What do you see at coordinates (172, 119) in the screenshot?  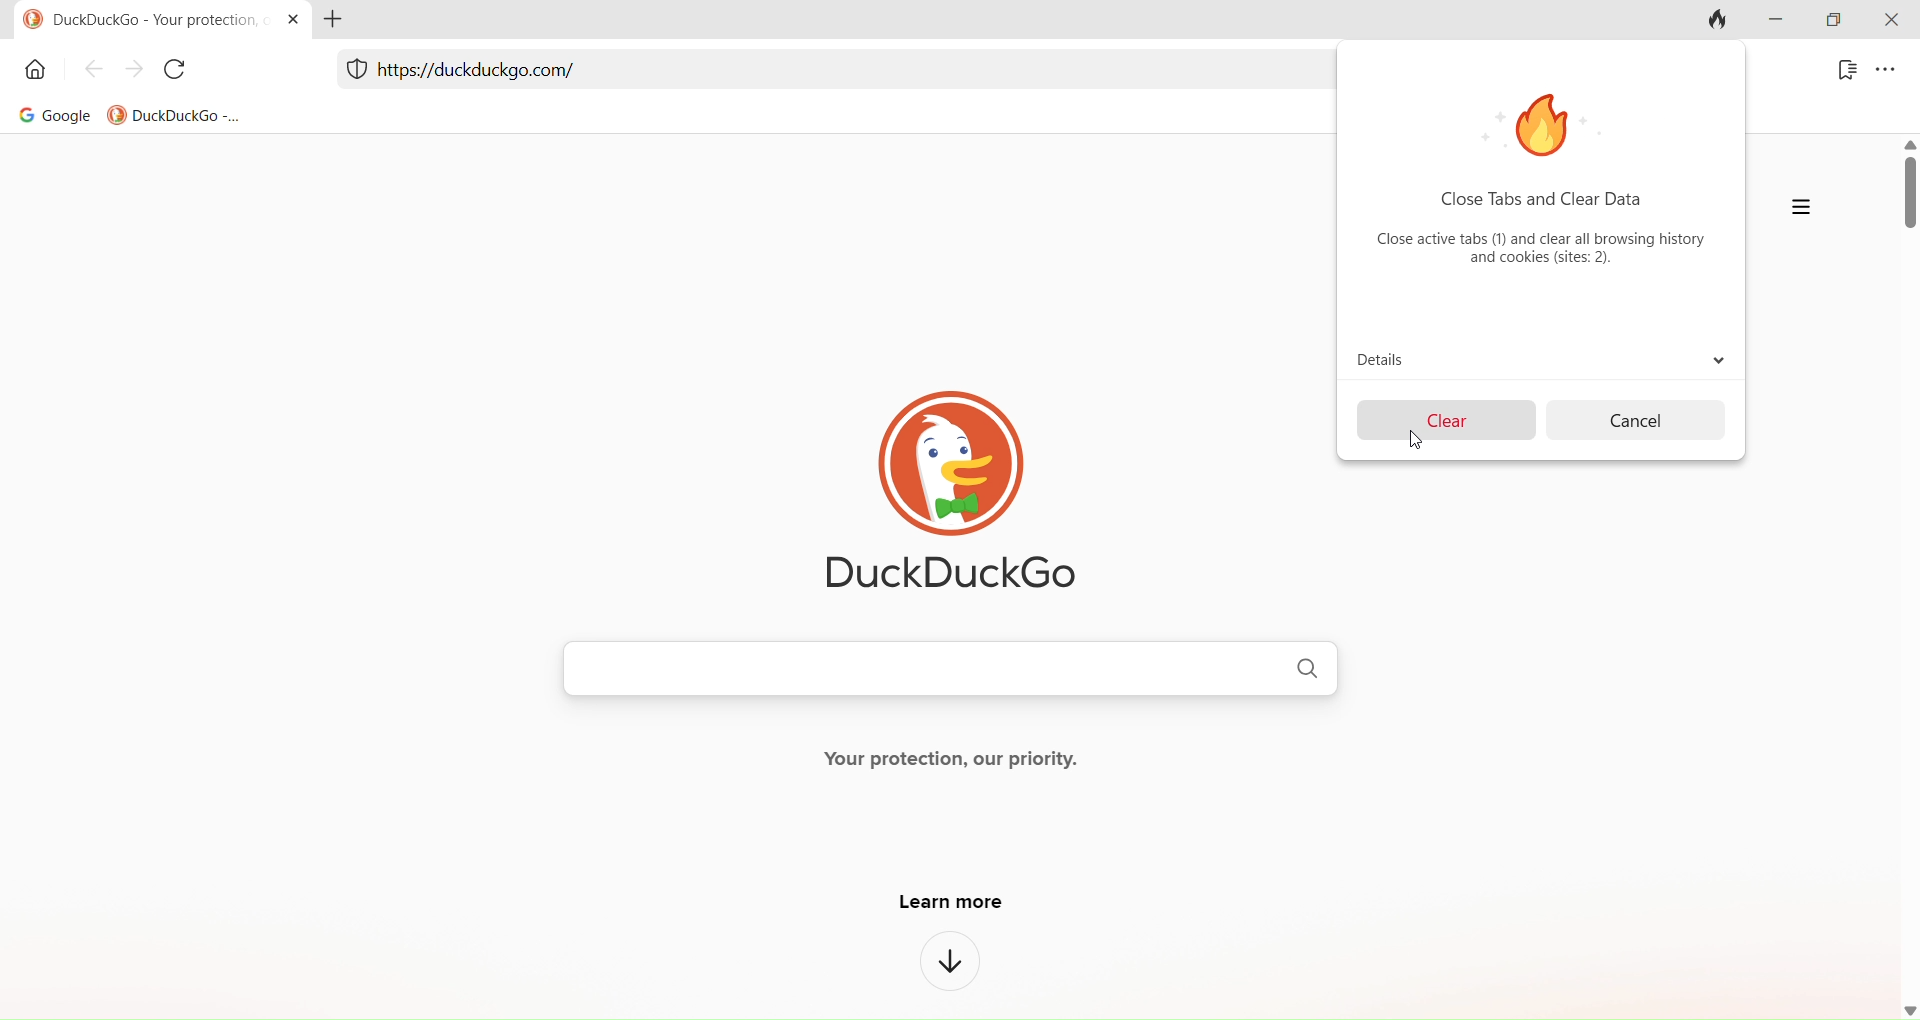 I see `DuckDuckGo` at bounding box center [172, 119].